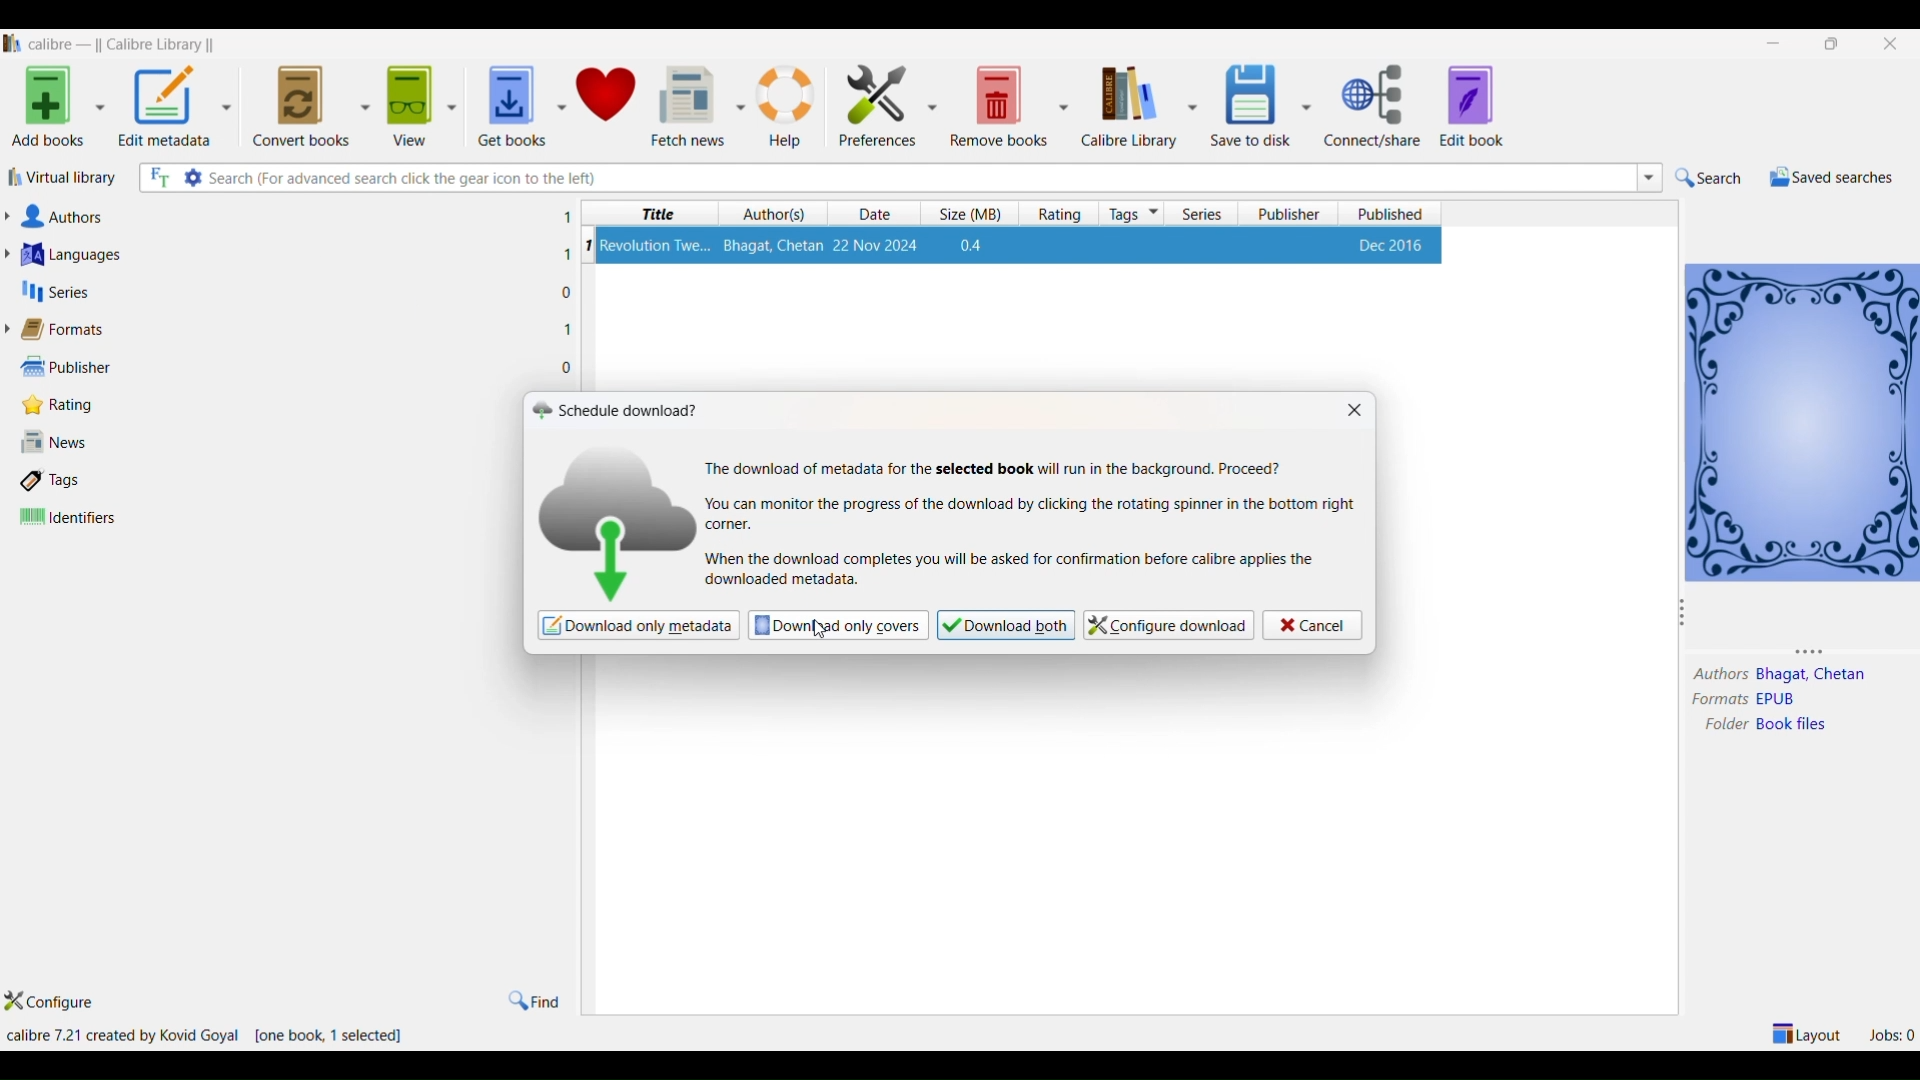  Describe the element at coordinates (165, 108) in the screenshot. I see `edit metadata` at that location.